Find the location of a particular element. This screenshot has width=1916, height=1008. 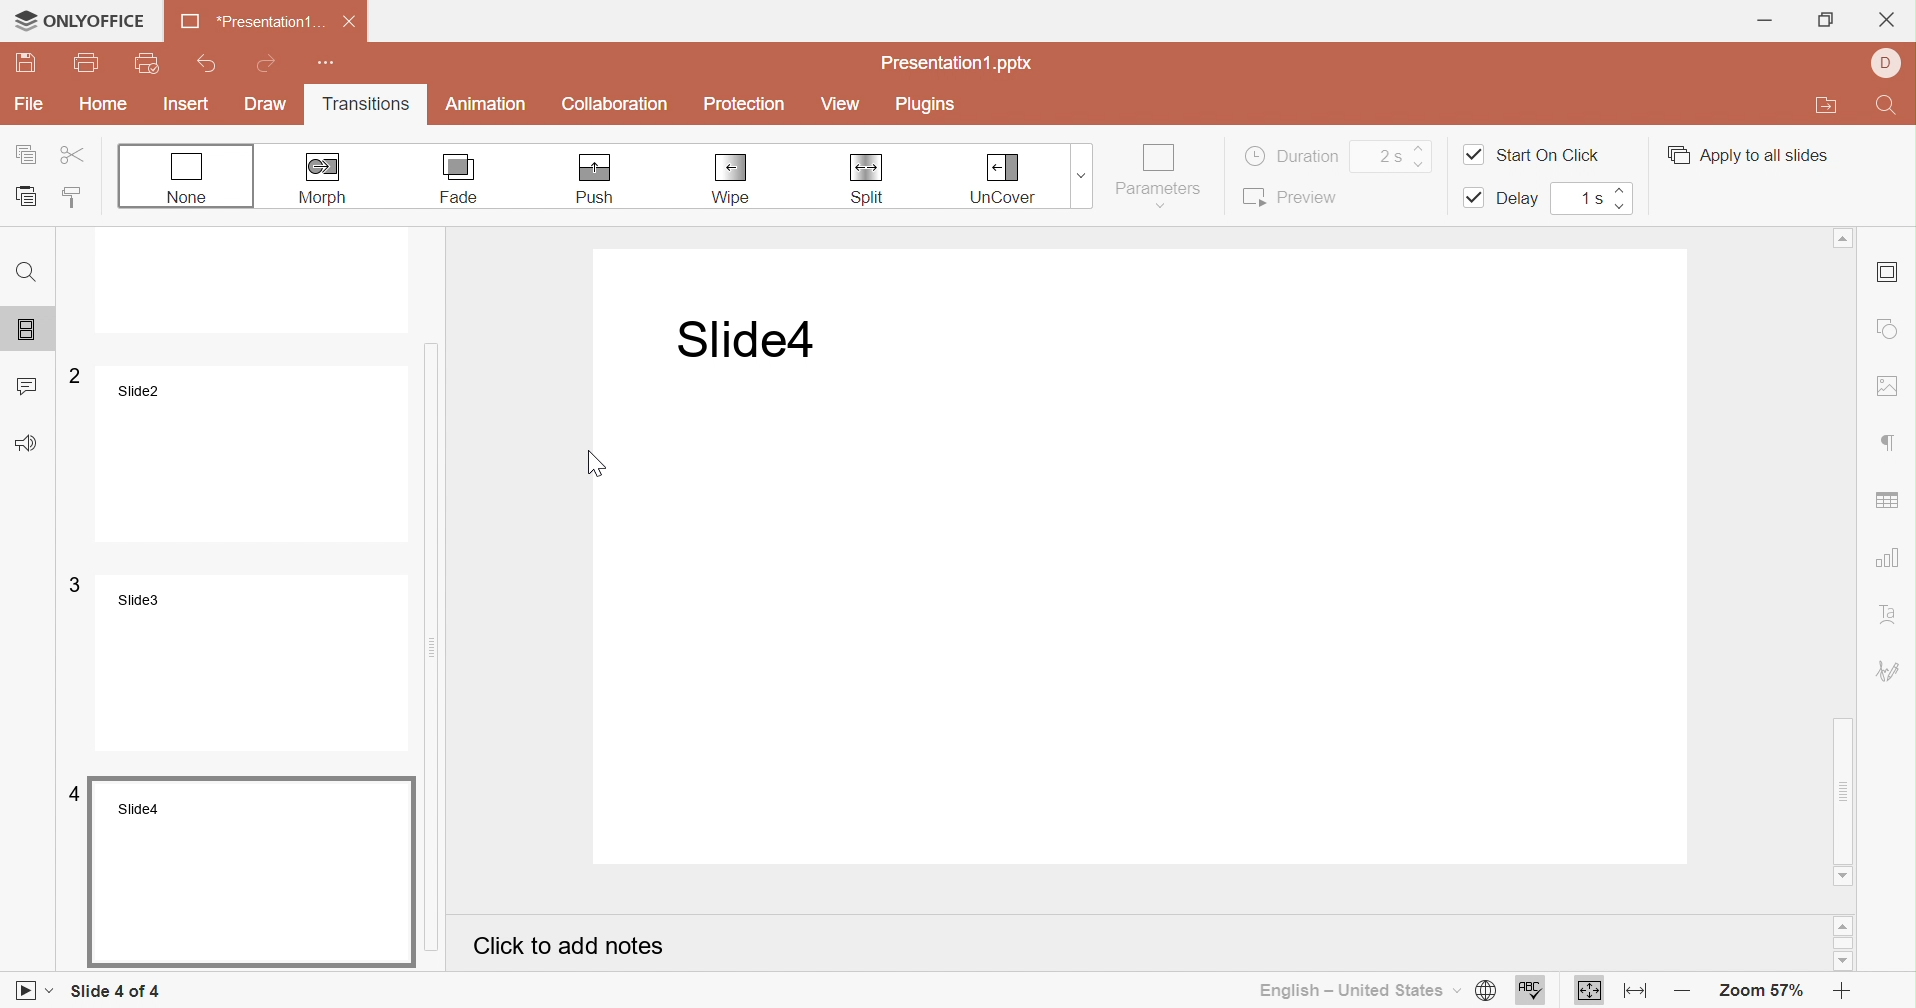

Paste is located at coordinates (29, 196).